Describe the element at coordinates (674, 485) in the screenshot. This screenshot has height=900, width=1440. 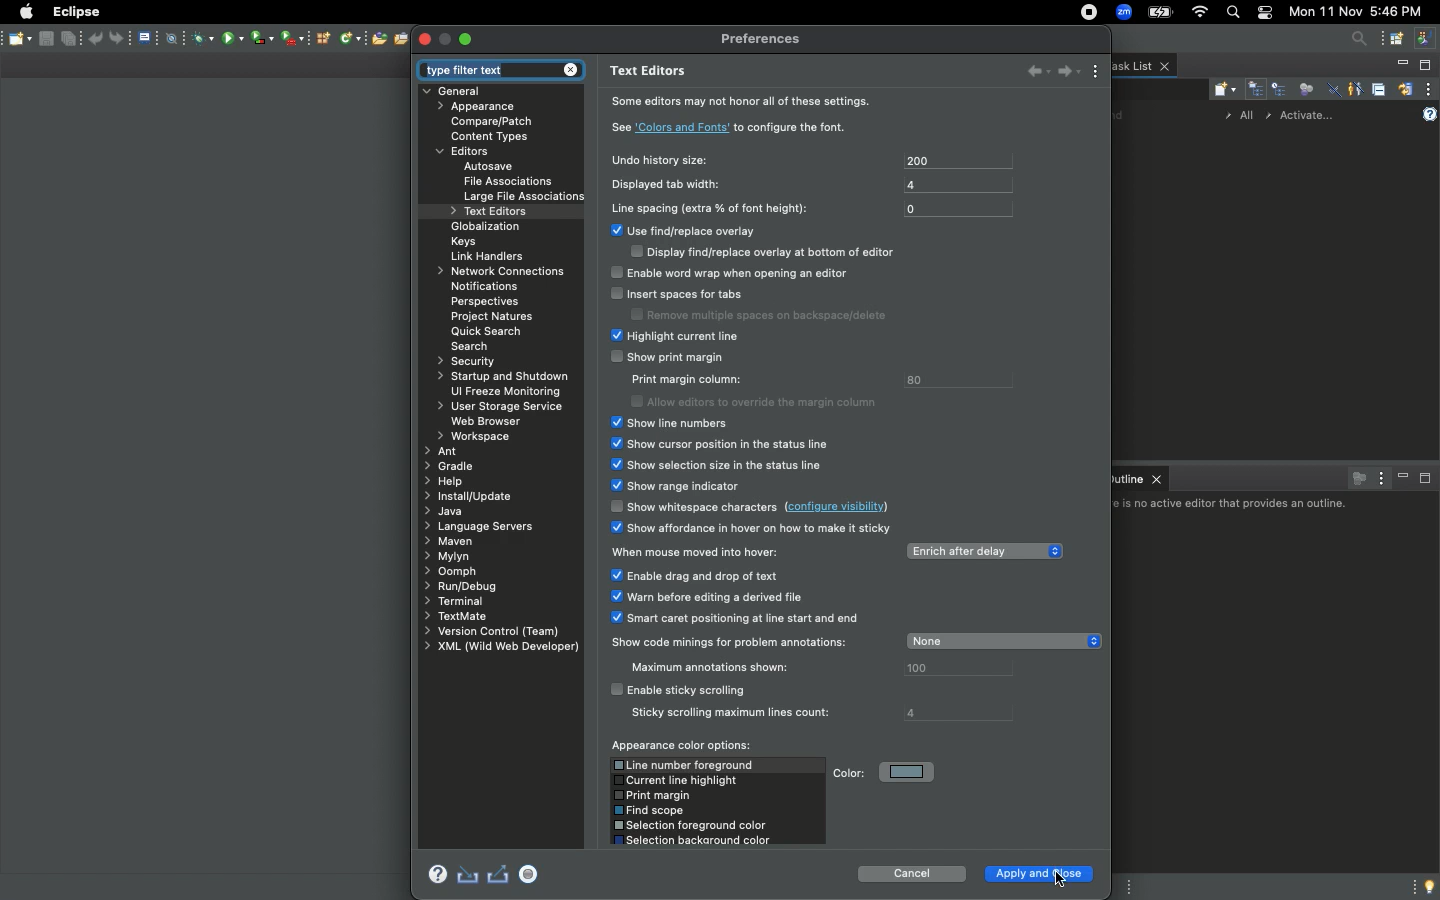
I see `Show range indicator` at that location.